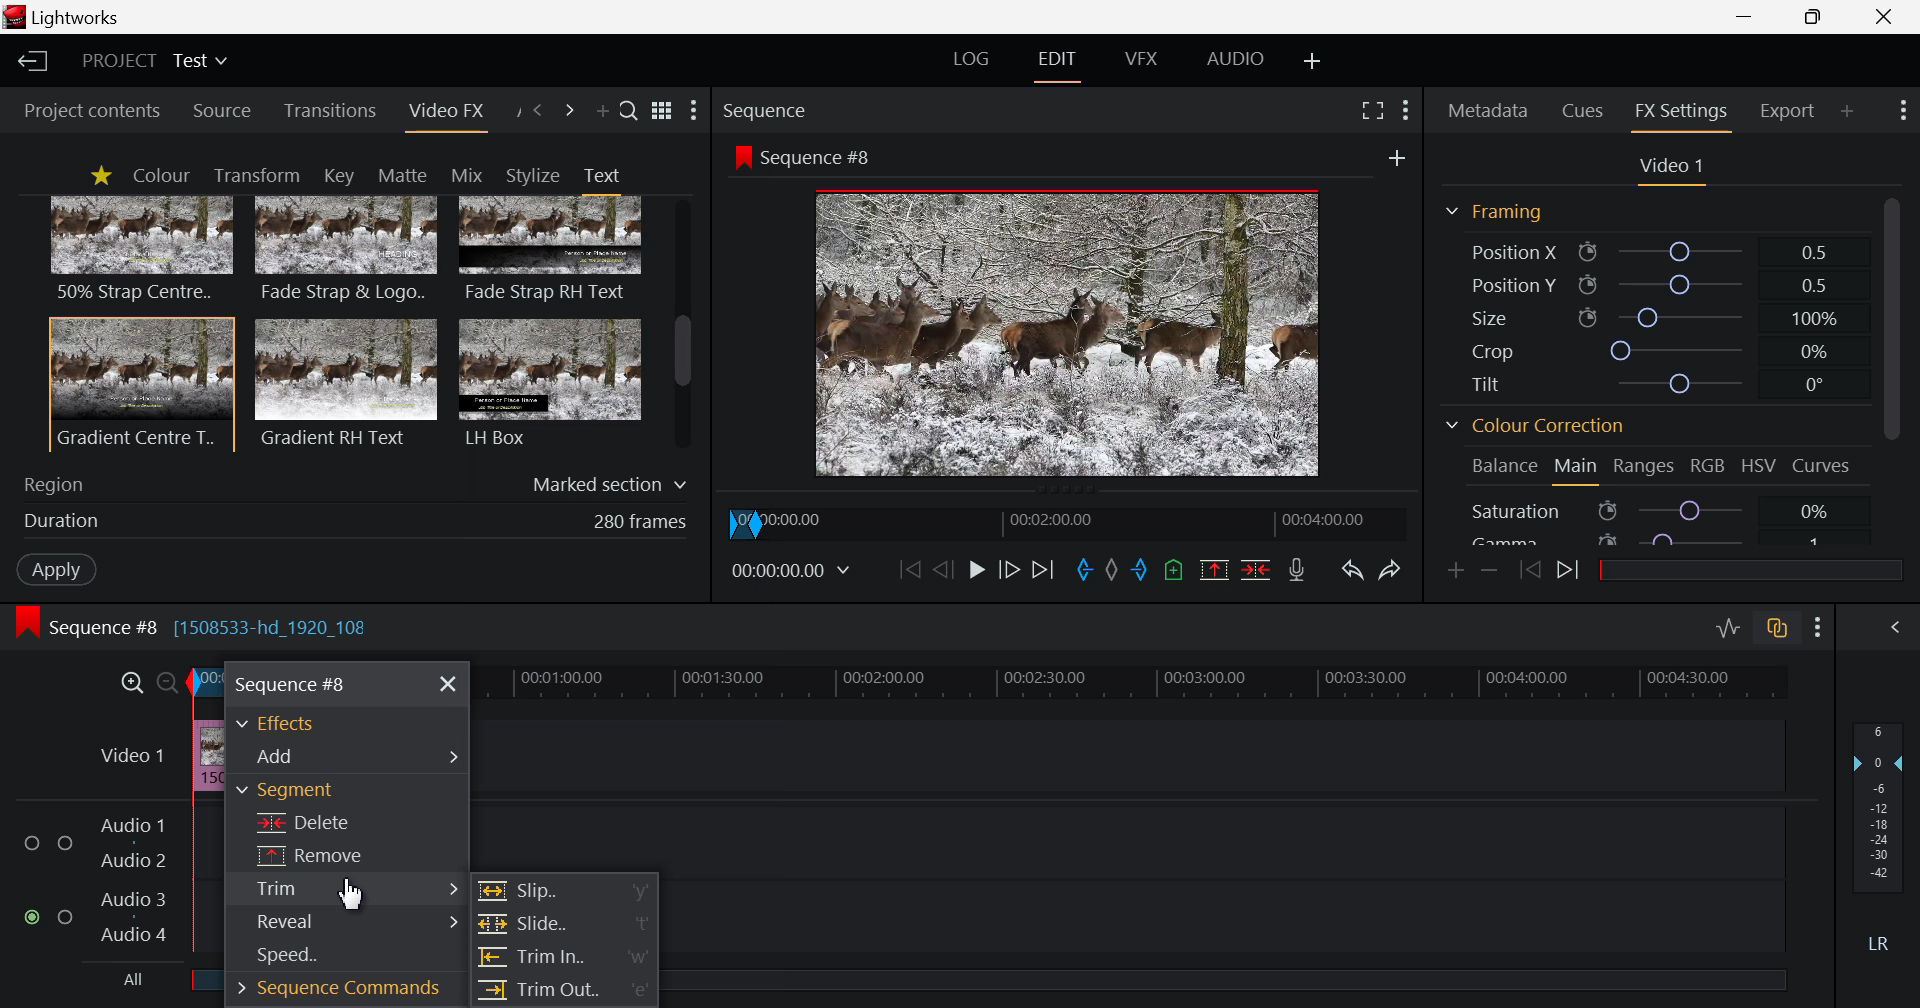 This screenshot has height=1008, width=1920. What do you see at coordinates (284, 723) in the screenshot?
I see `Effects` at bounding box center [284, 723].